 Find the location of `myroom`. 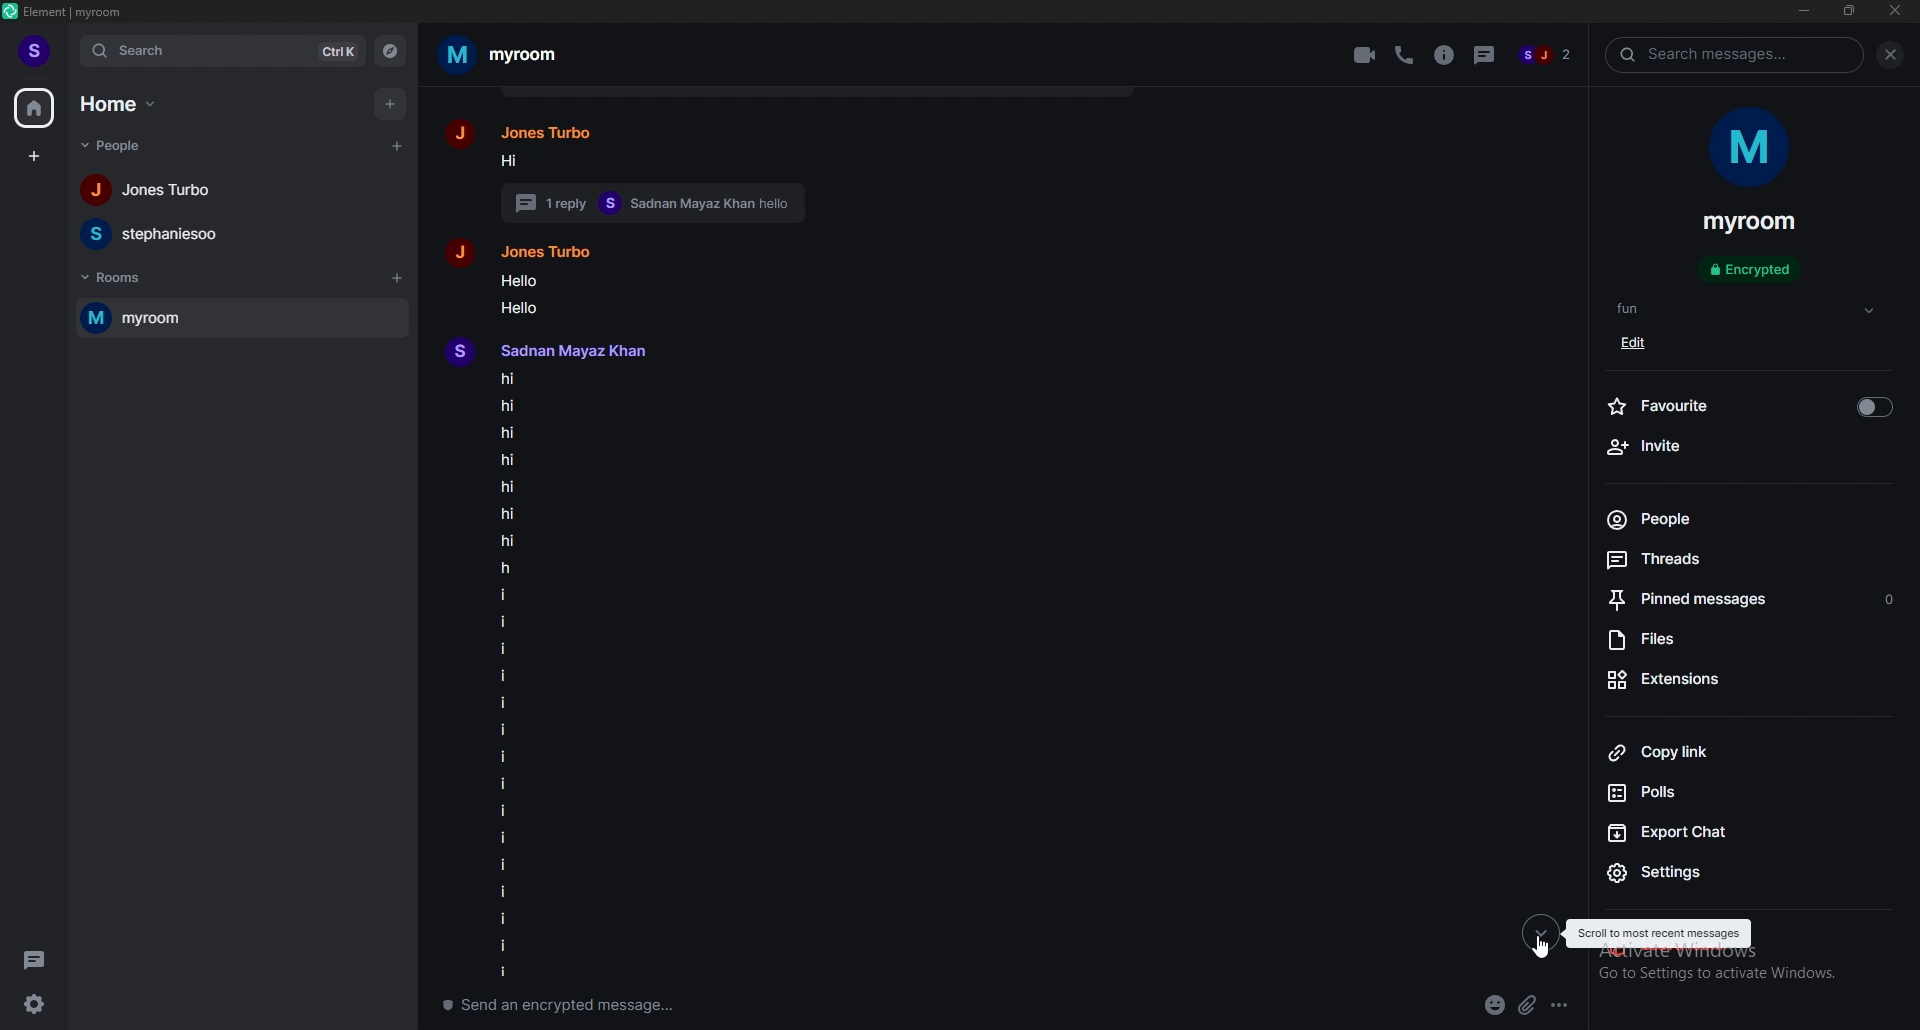

myroom is located at coordinates (1746, 225).